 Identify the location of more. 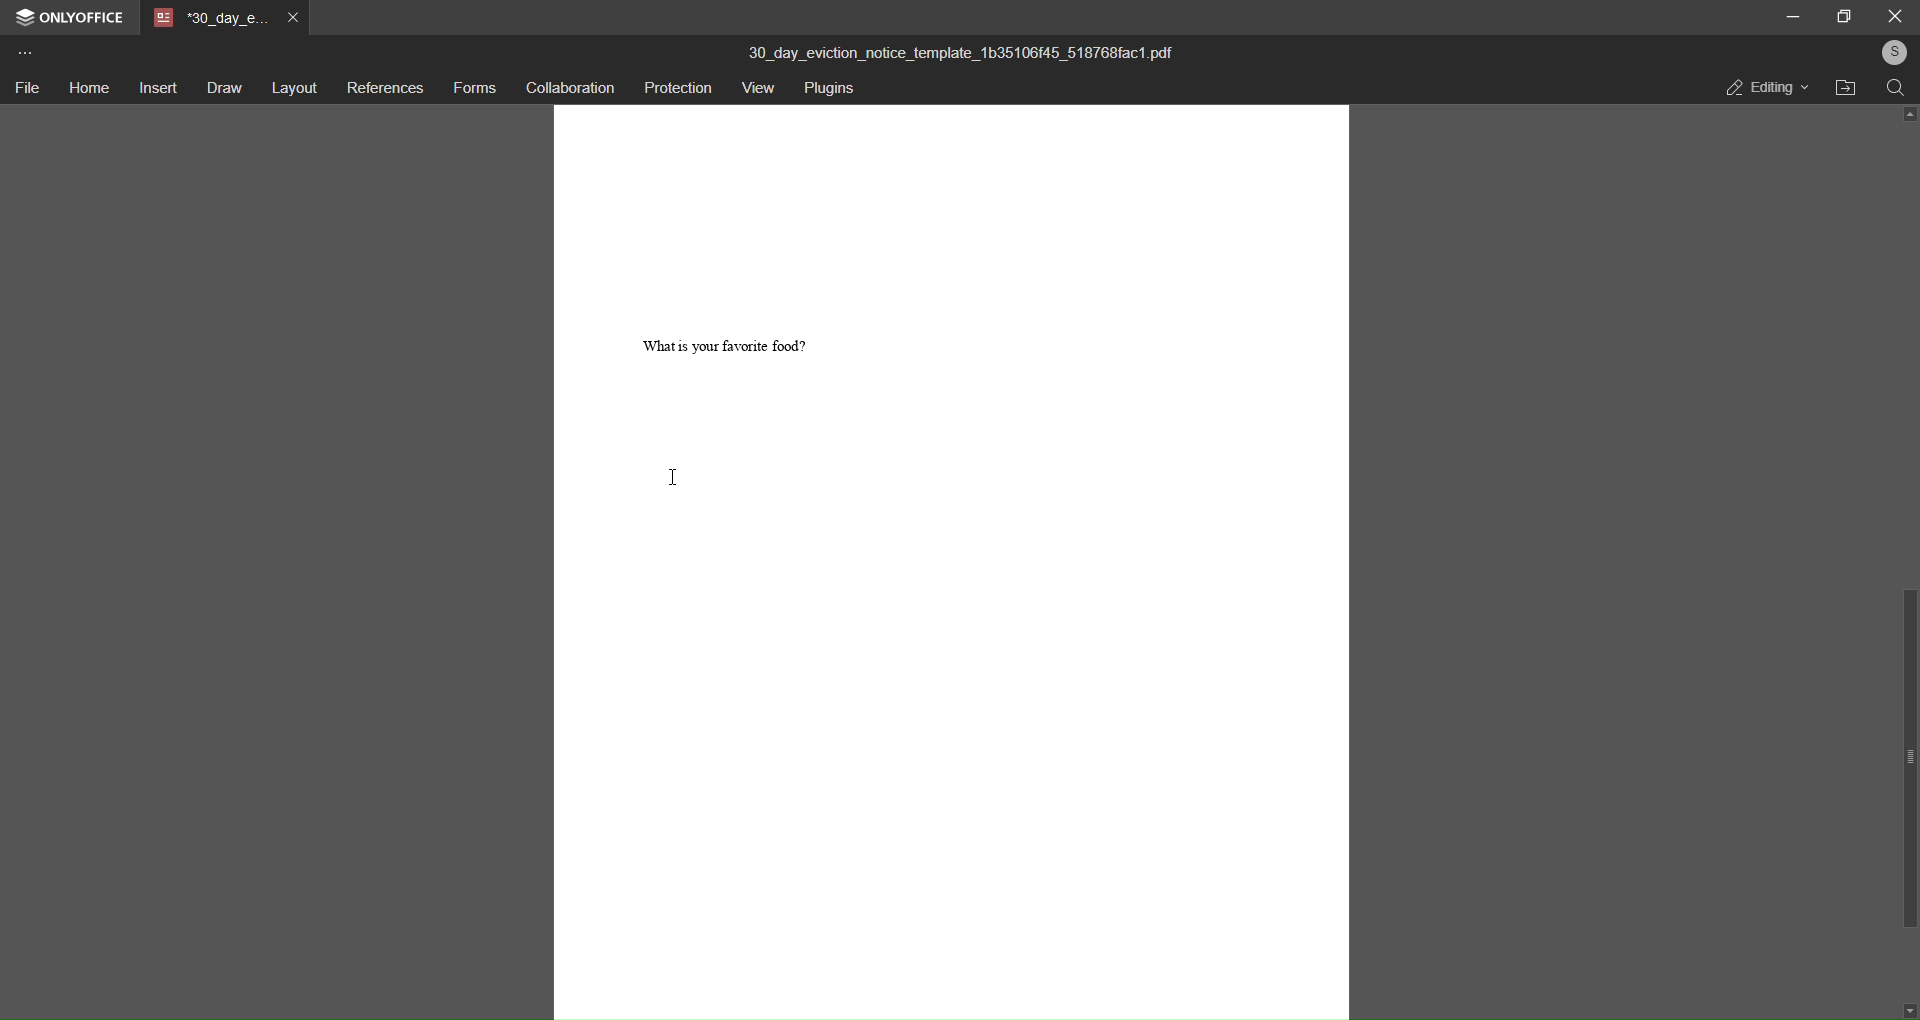
(24, 56).